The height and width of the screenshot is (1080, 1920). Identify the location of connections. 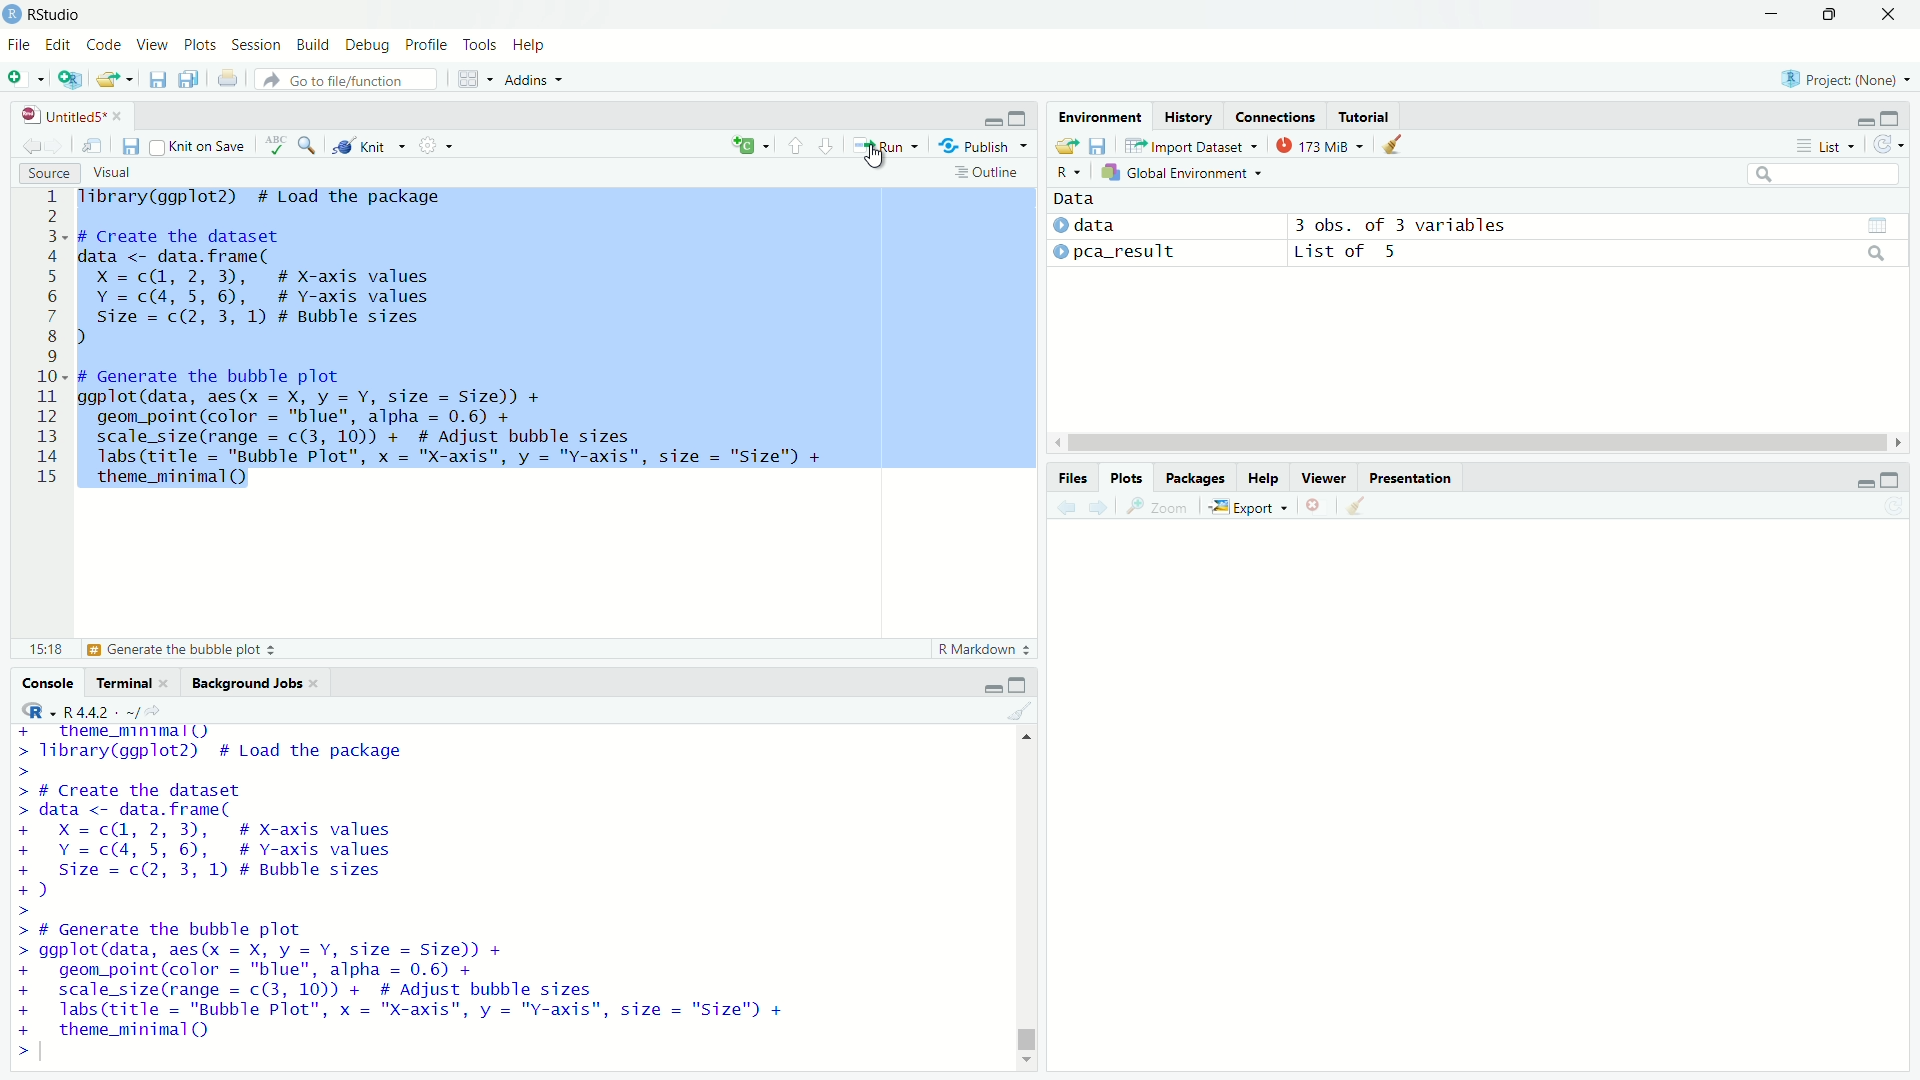
(1275, 116).